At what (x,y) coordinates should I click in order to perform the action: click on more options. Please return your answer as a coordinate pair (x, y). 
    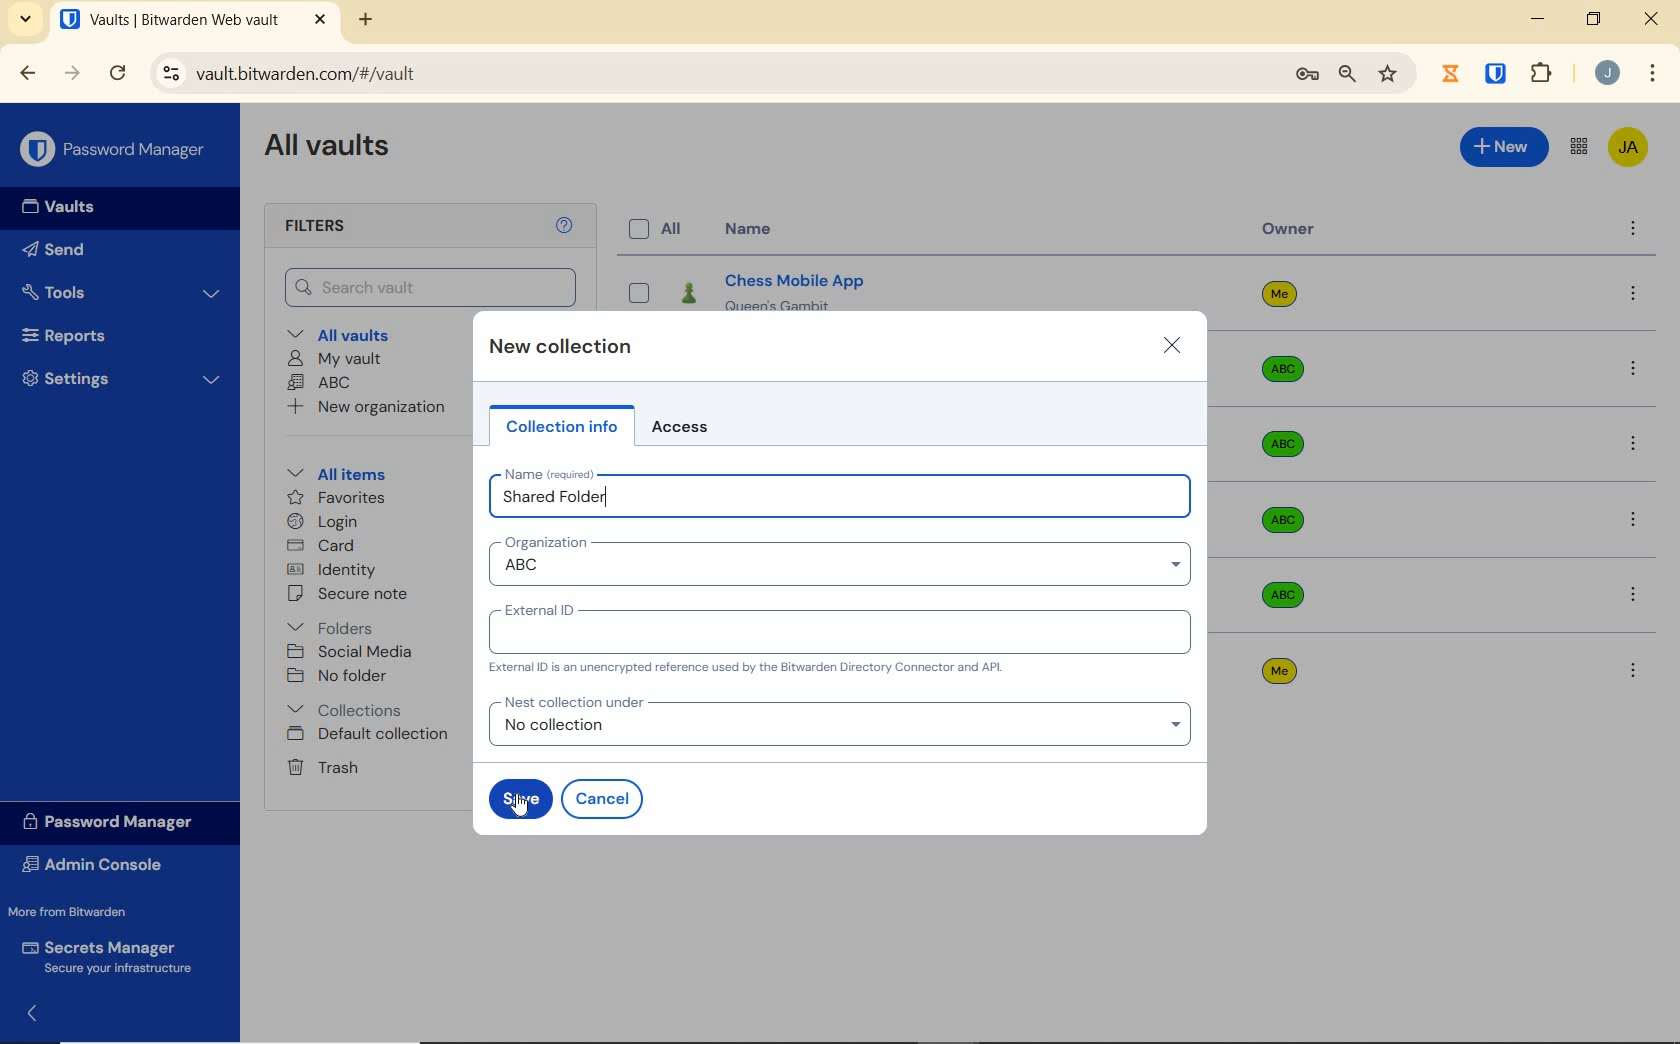
    Looking at the image, I should click on (1636, 450).